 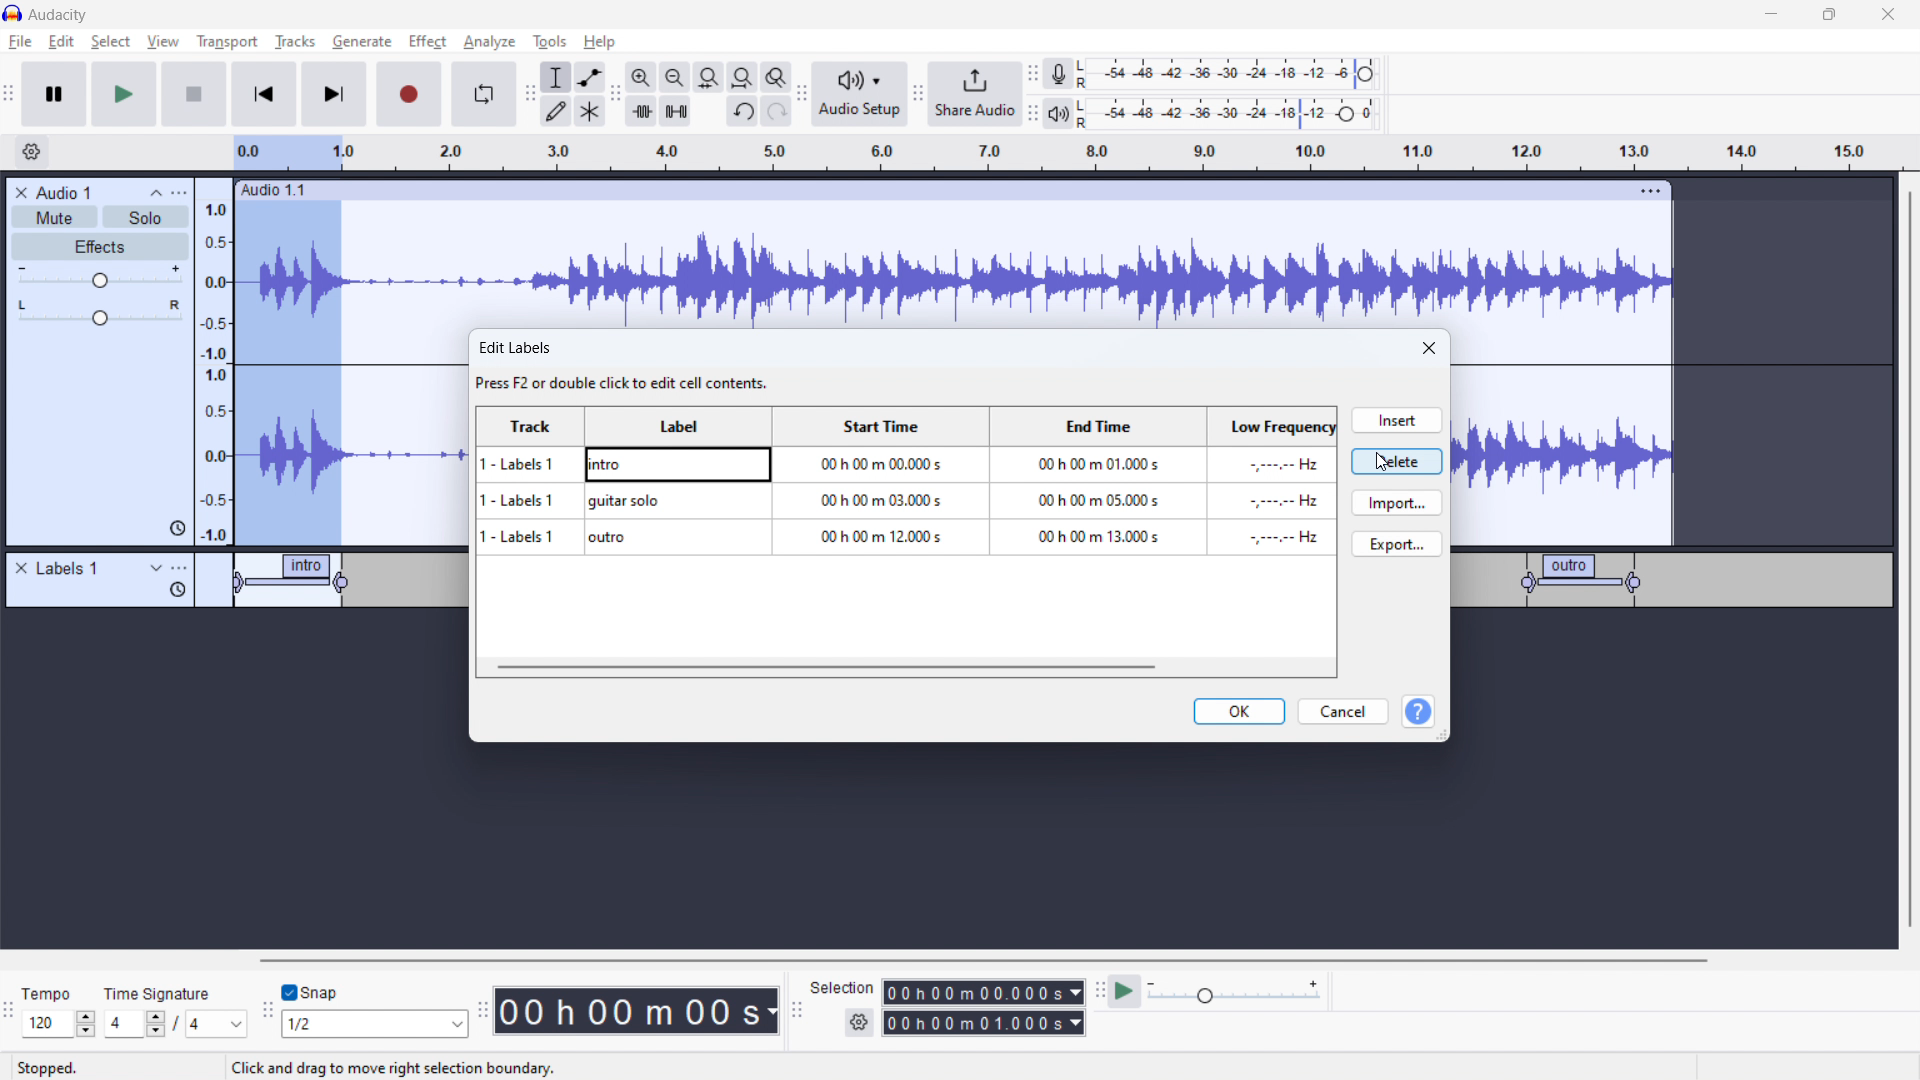 What do you see at coordinates (179, 589) in the screenshot?
I see `history` at bounding box center [179, 589].